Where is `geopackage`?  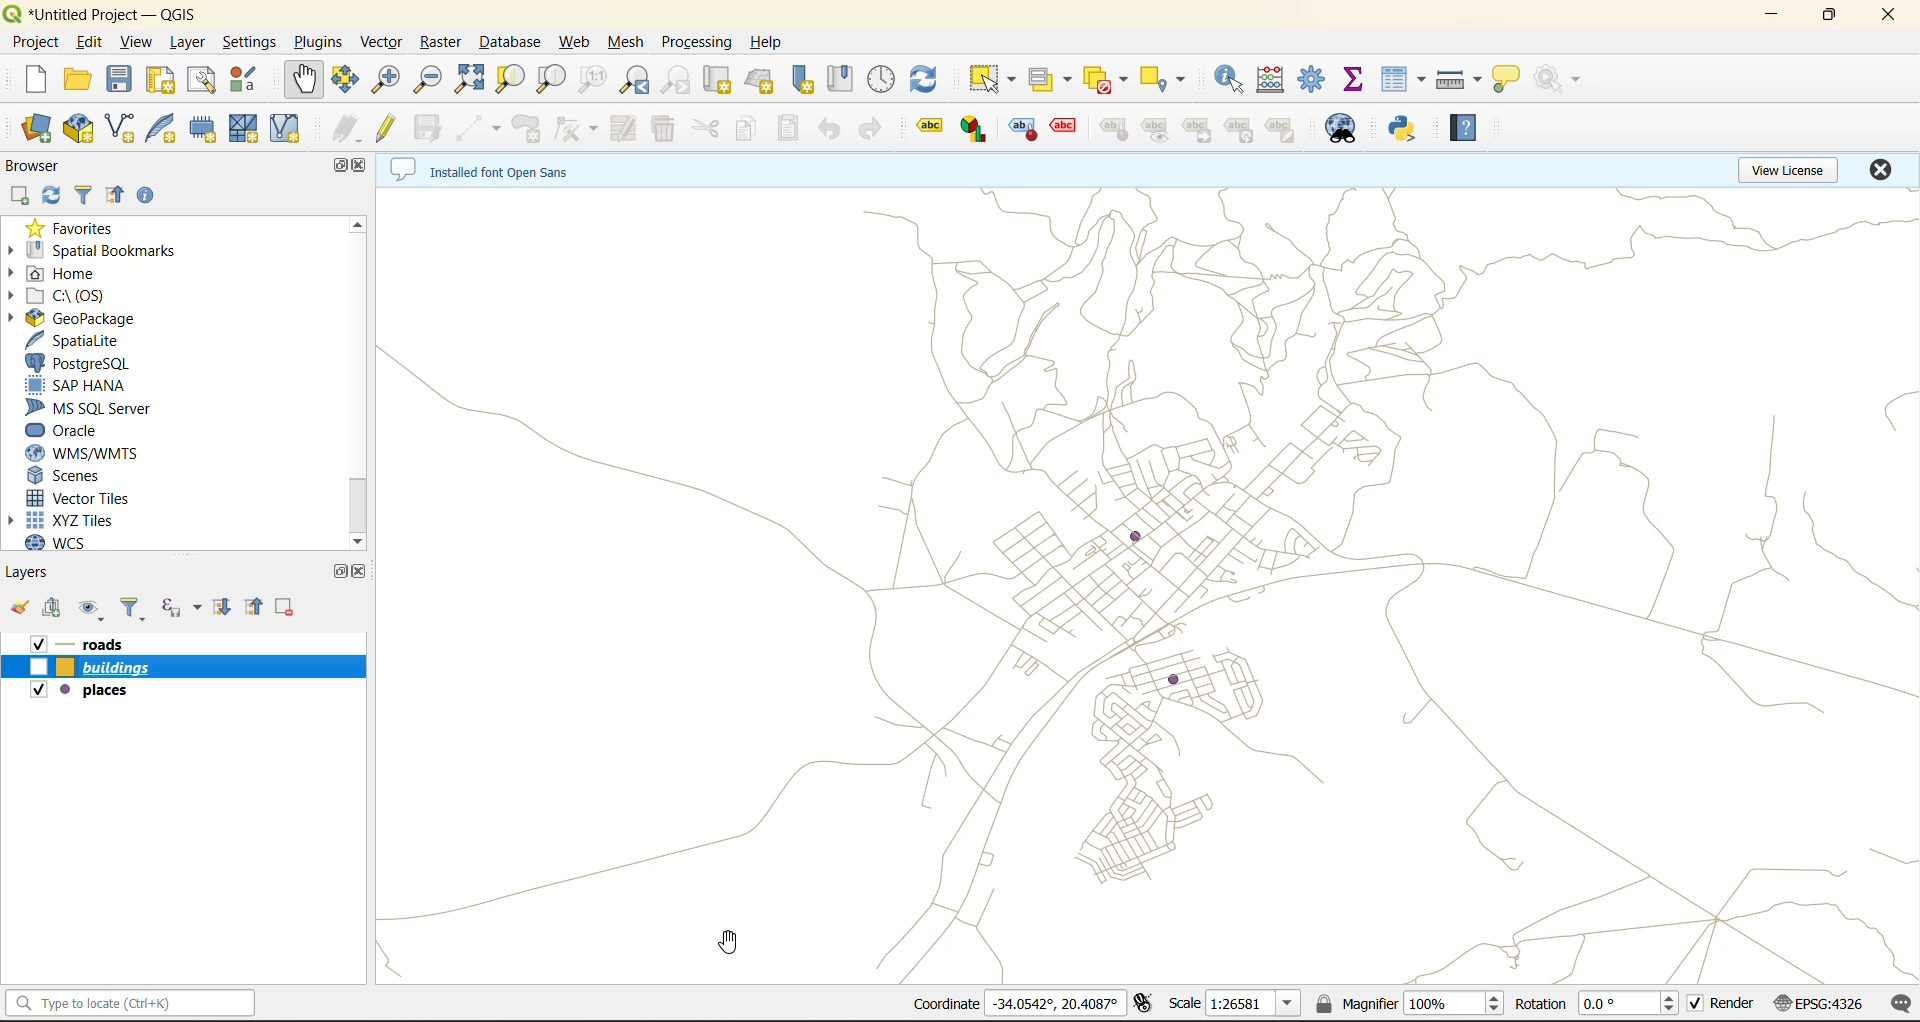 geopackage is located at coordinates (91, 318).